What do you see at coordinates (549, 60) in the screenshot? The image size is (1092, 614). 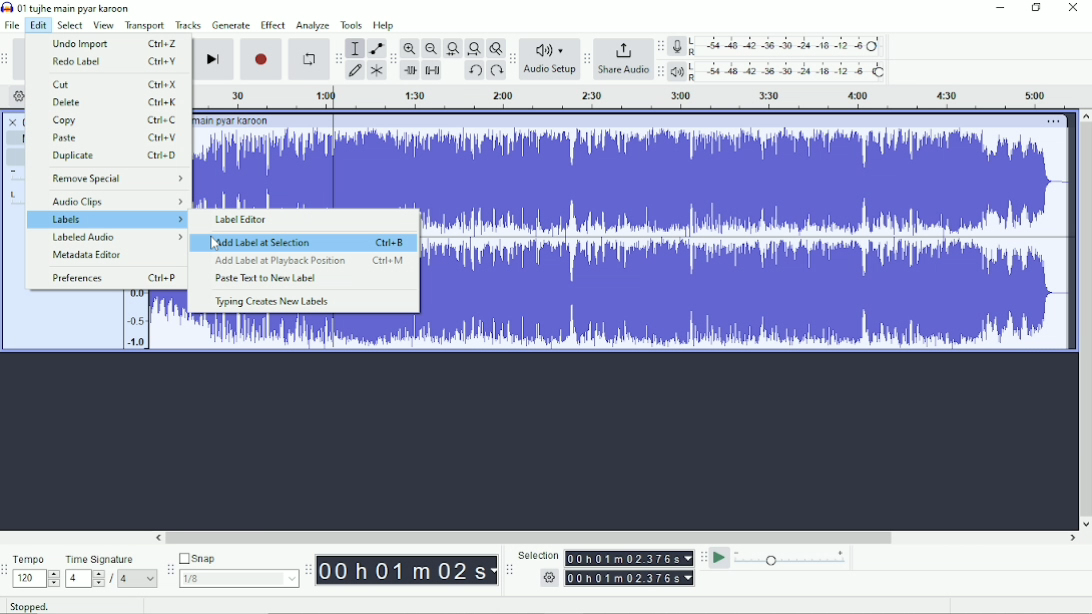 I see `Audio Setup` at bounding box center [549, 60].